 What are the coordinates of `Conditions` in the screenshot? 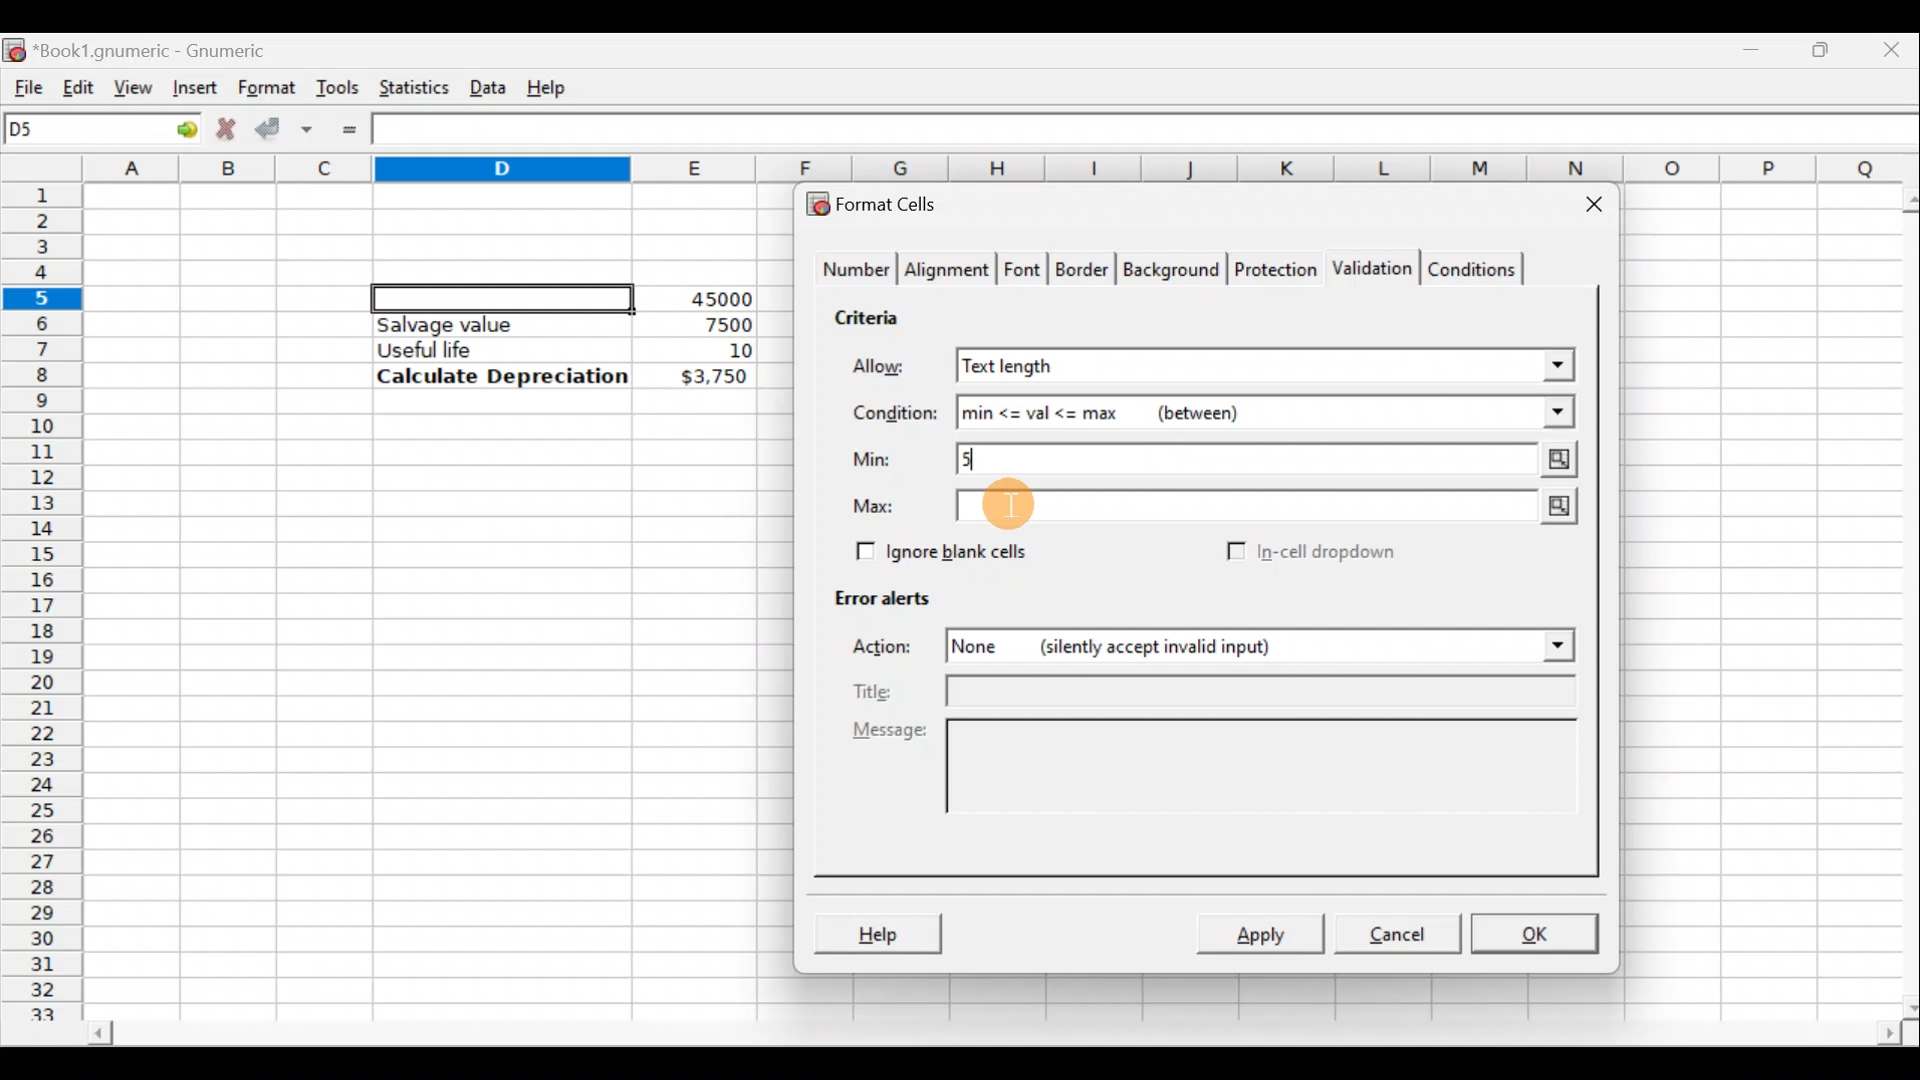 It's located at (1471, 268).